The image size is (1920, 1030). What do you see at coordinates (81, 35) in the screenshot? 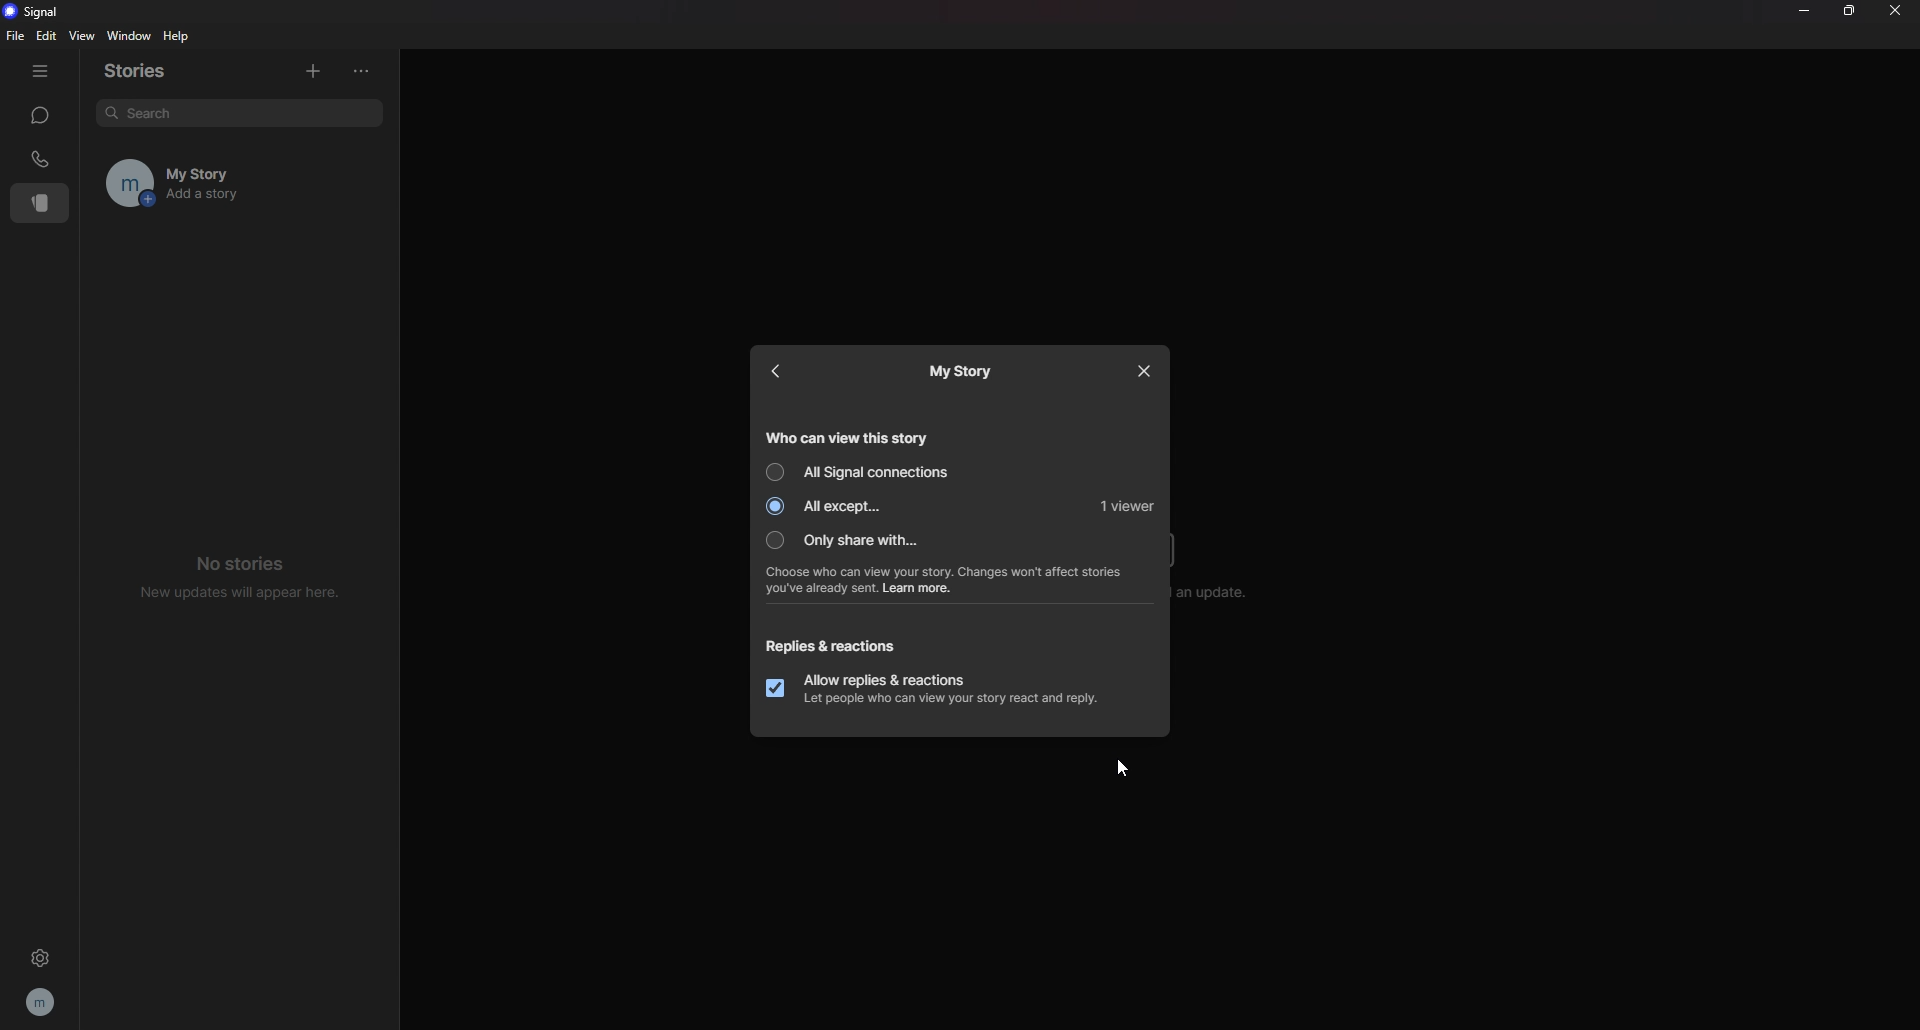
I see `view` at bounding box center [81, 35].